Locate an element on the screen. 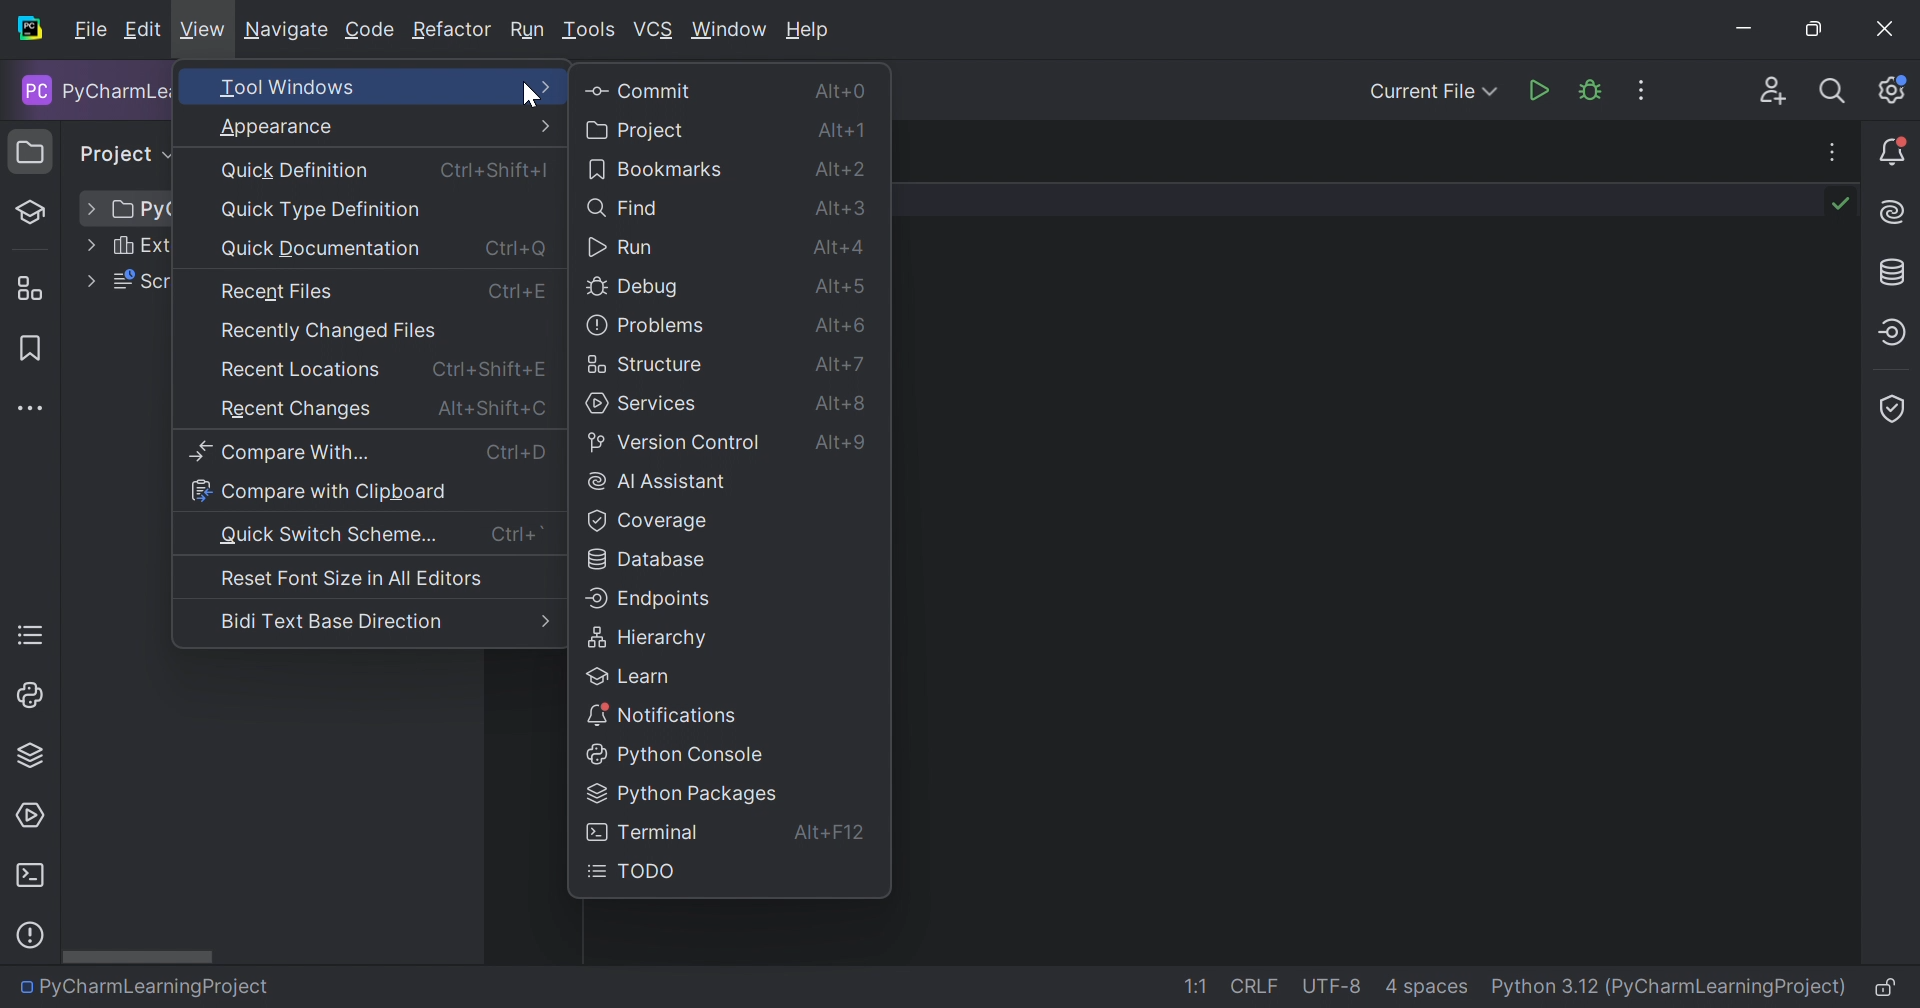 This screenshot has width=1920, height=1008. Compare with Clipboard is located at coordinates (320, 490).